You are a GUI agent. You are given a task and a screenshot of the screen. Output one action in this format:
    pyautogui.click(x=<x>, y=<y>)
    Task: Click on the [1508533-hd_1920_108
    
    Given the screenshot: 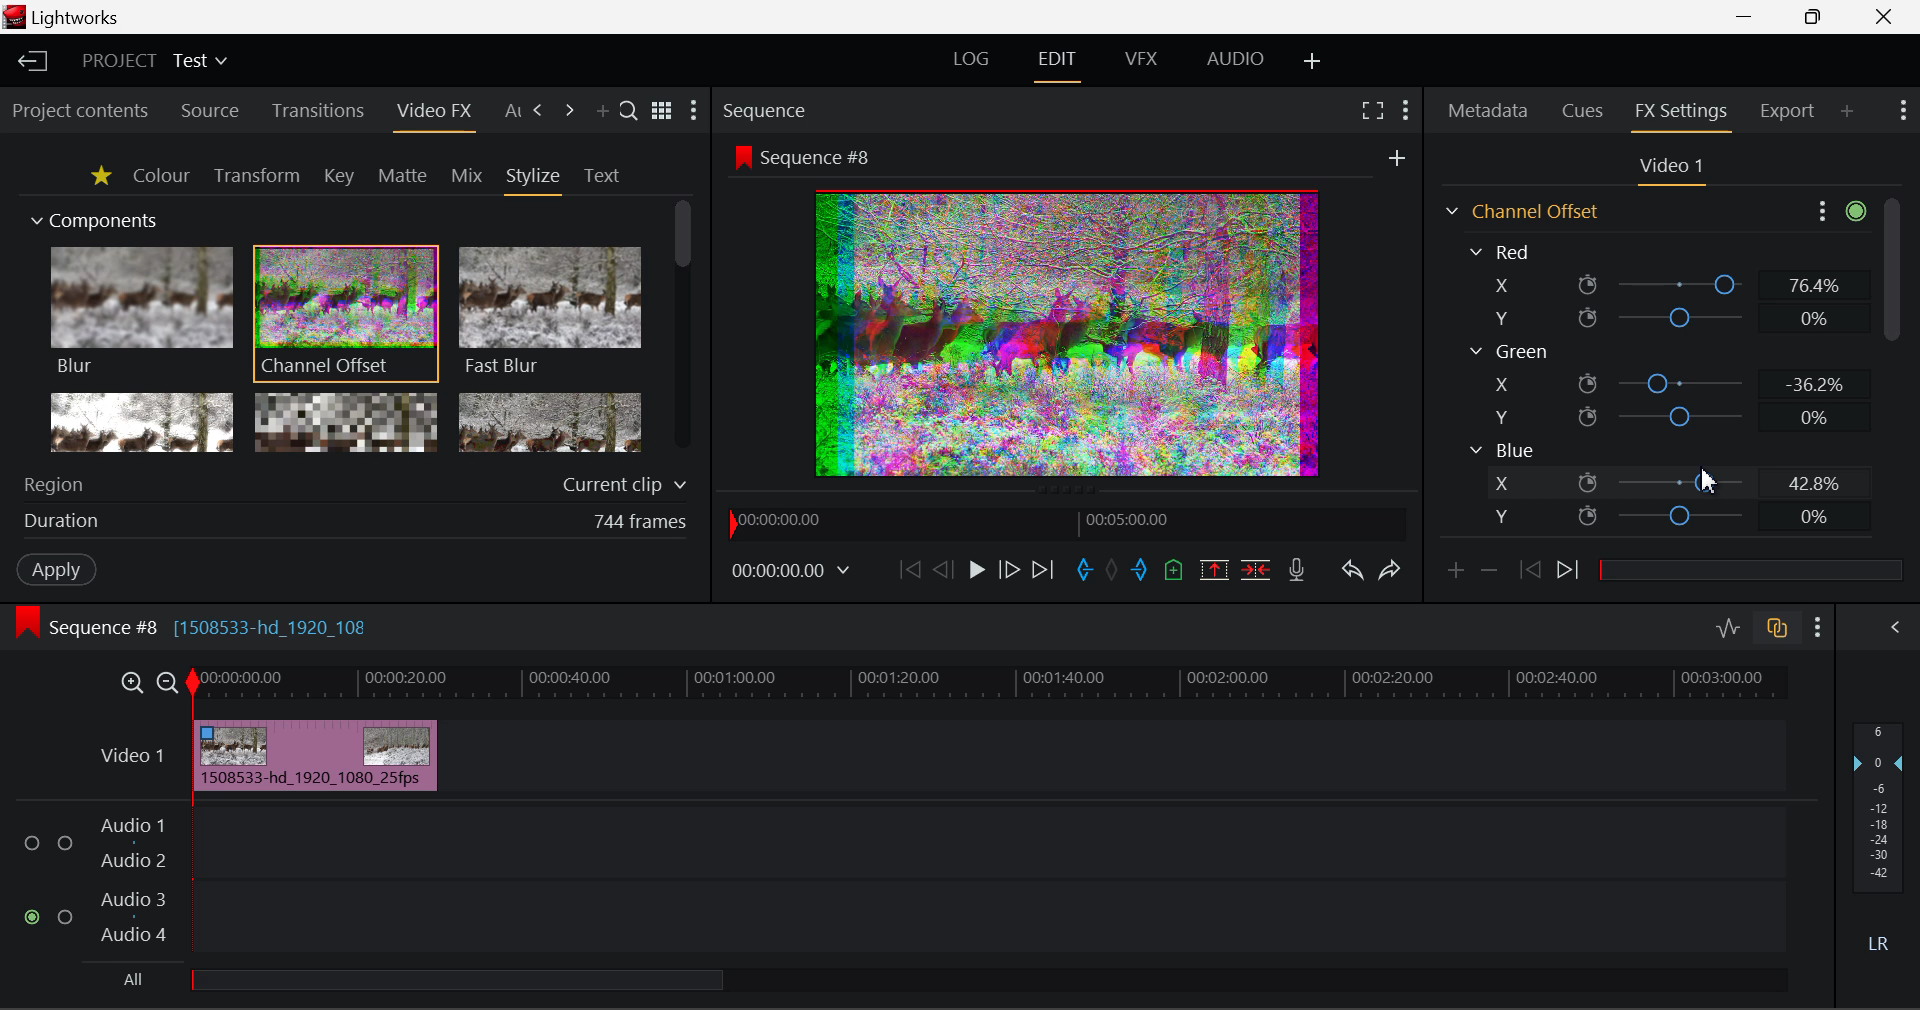 What is the action you would take?
    pyautogui.click(x=274, y=628)
    